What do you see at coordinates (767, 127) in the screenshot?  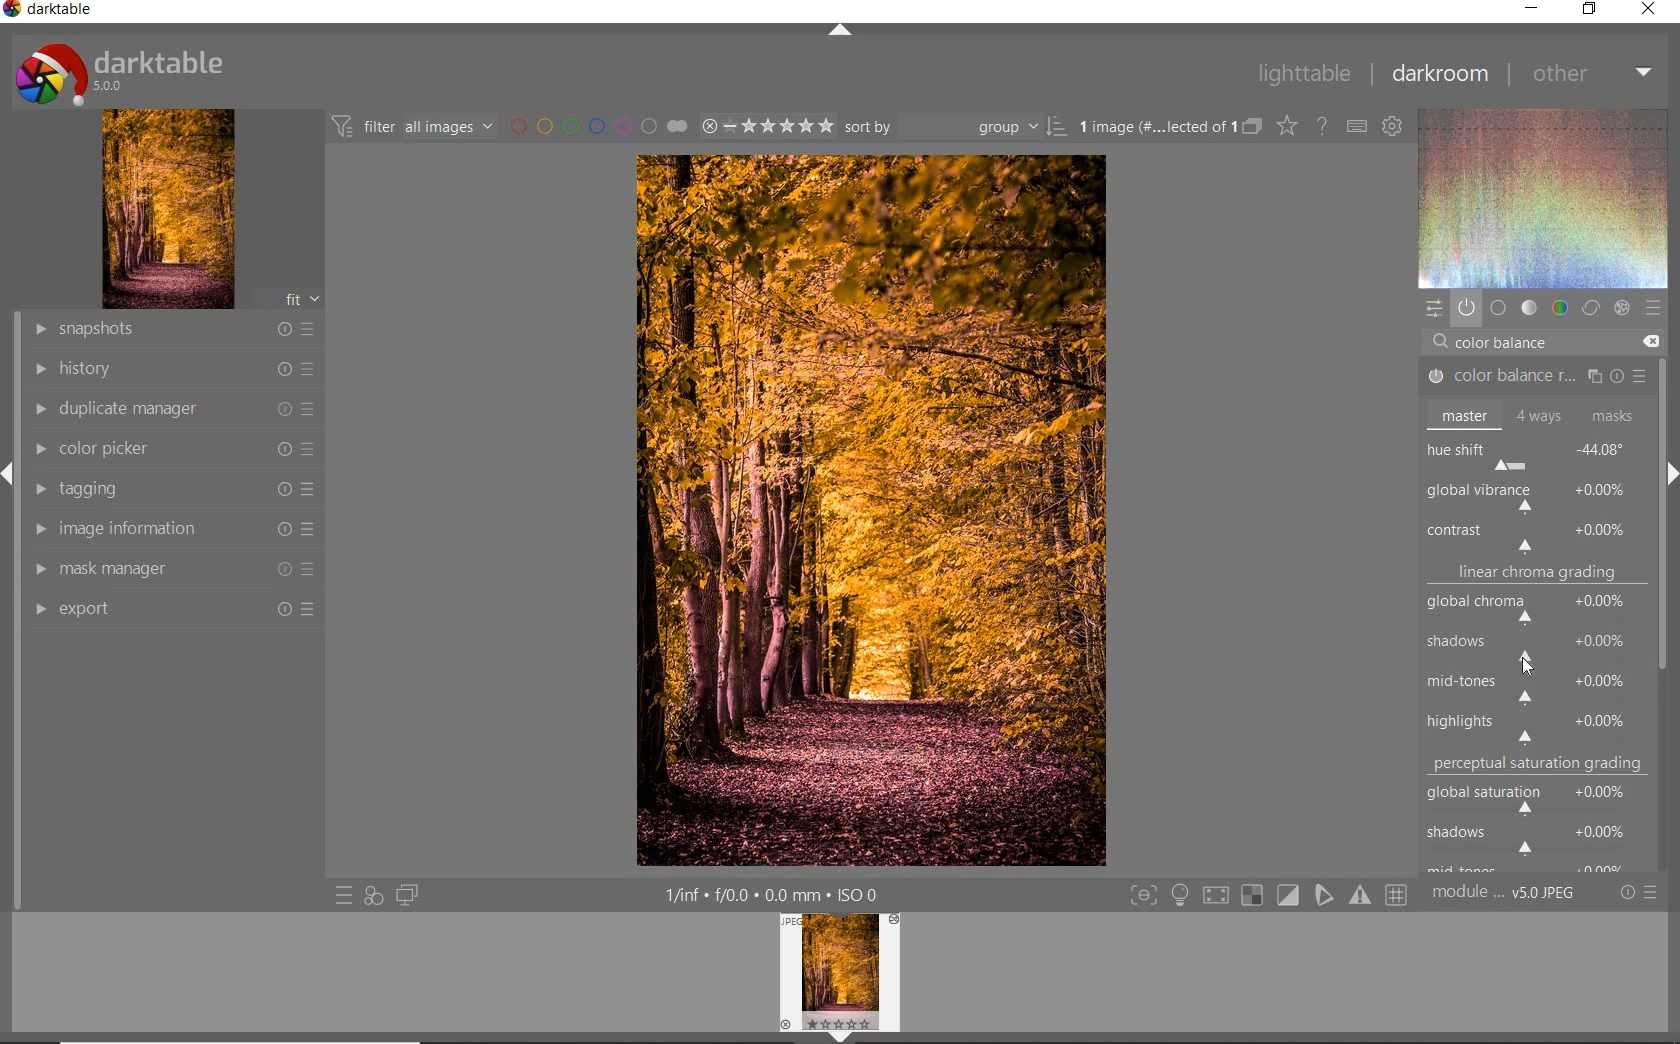 I see `selected image range rating` at bounding box center [767, 127].